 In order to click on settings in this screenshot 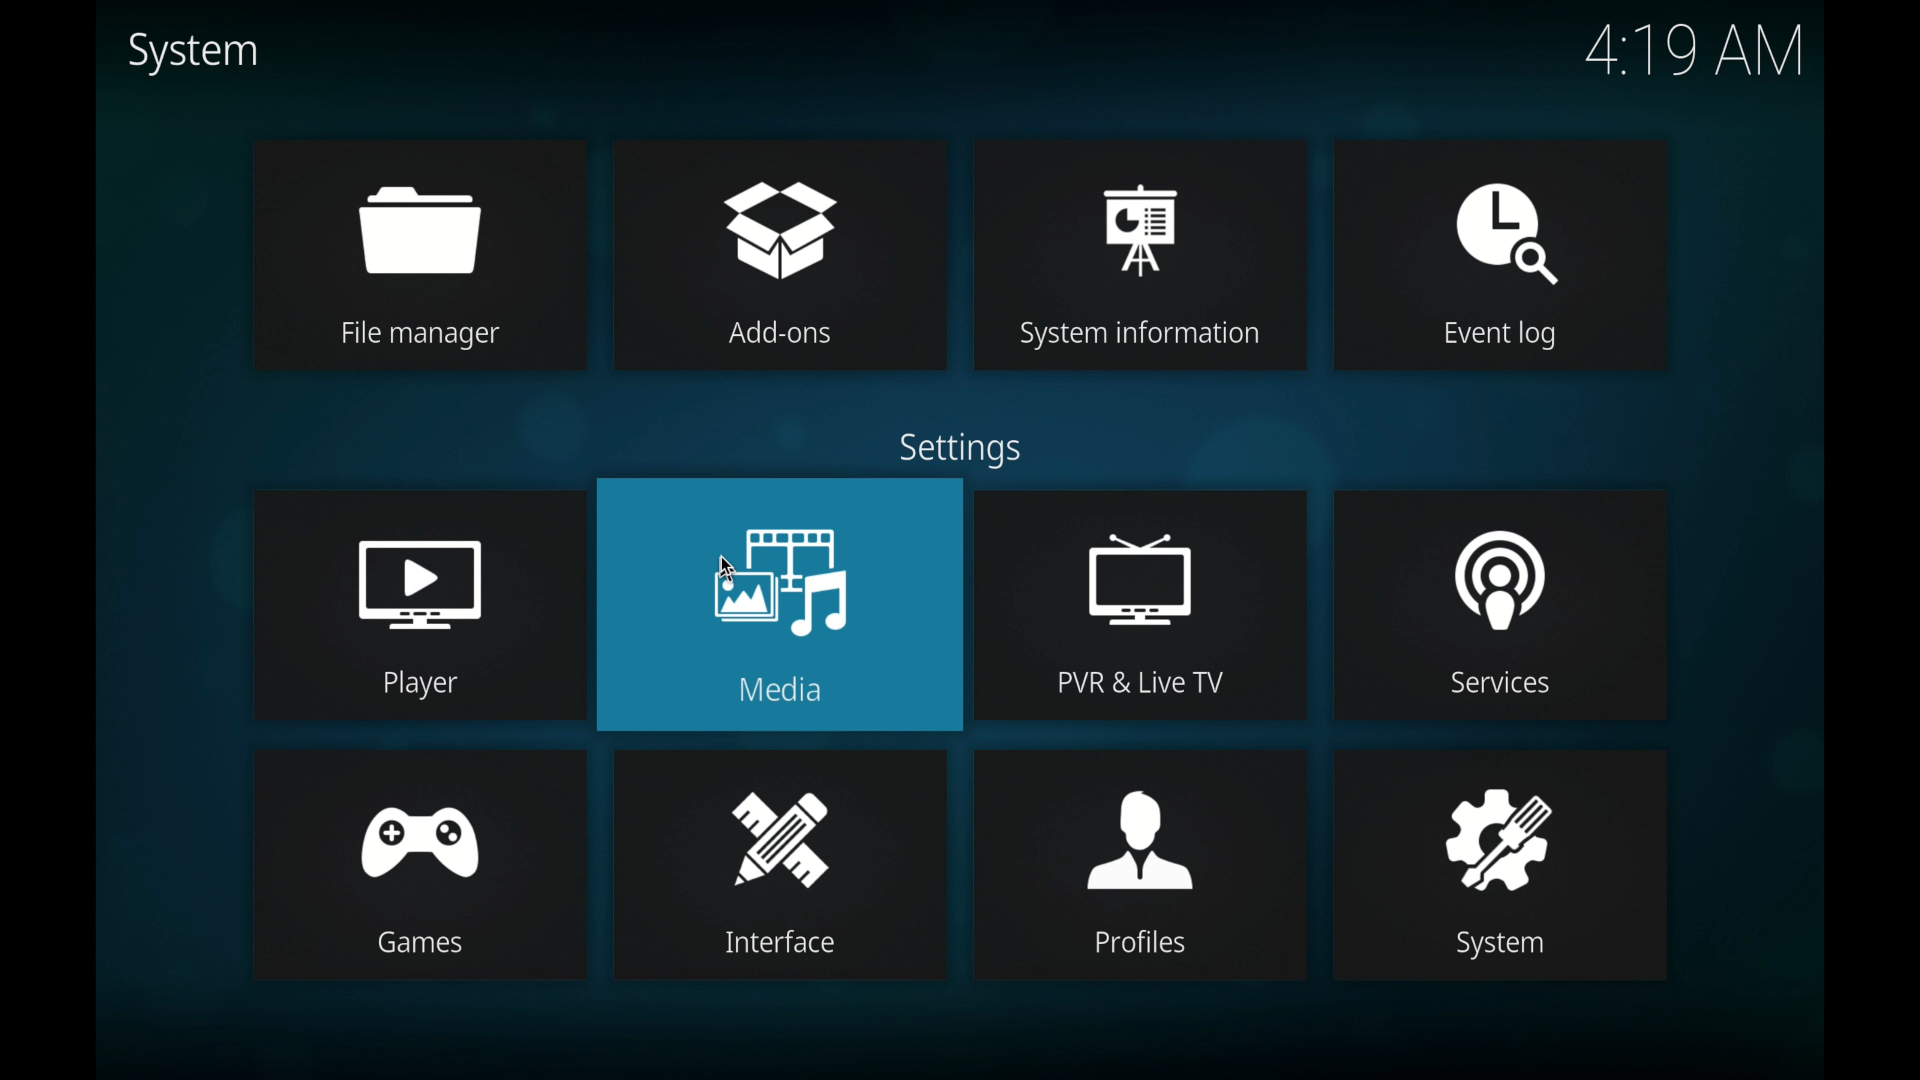, I will do `click(961, 449)`.